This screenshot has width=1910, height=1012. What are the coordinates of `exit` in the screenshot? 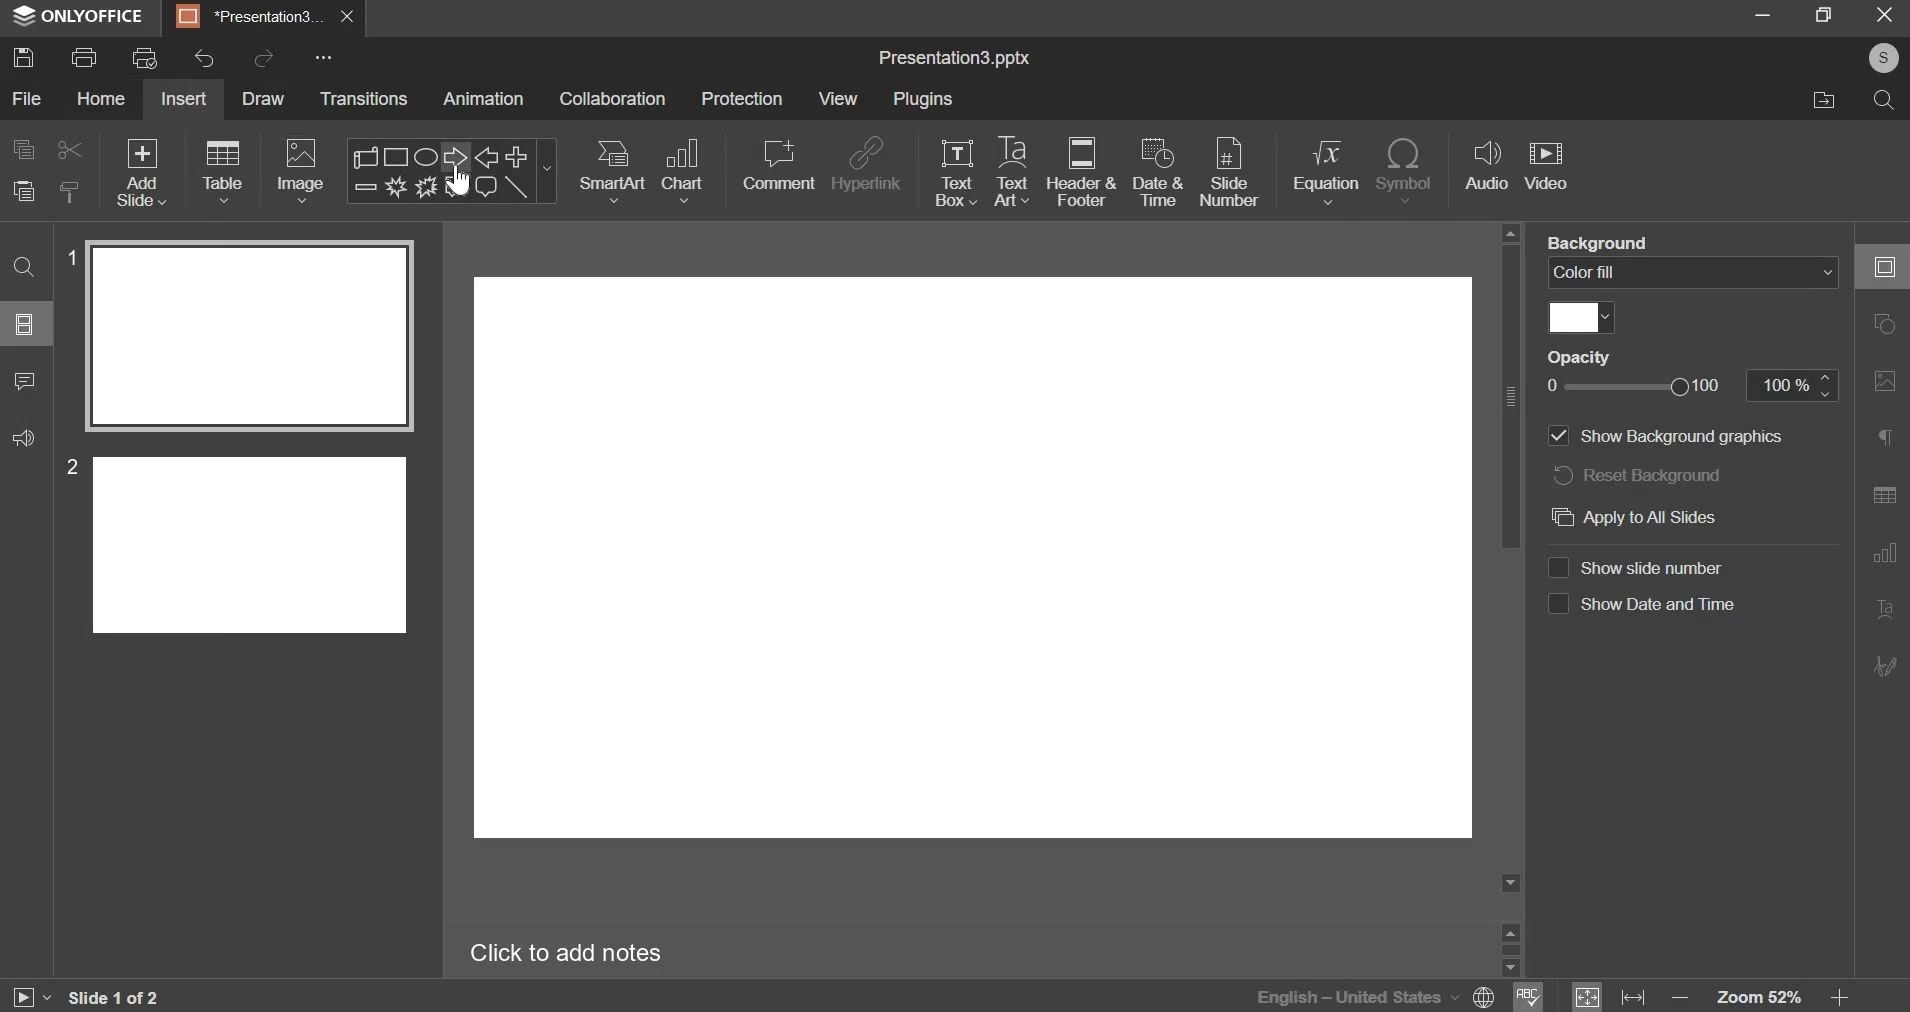 It's located at (1887, 15).